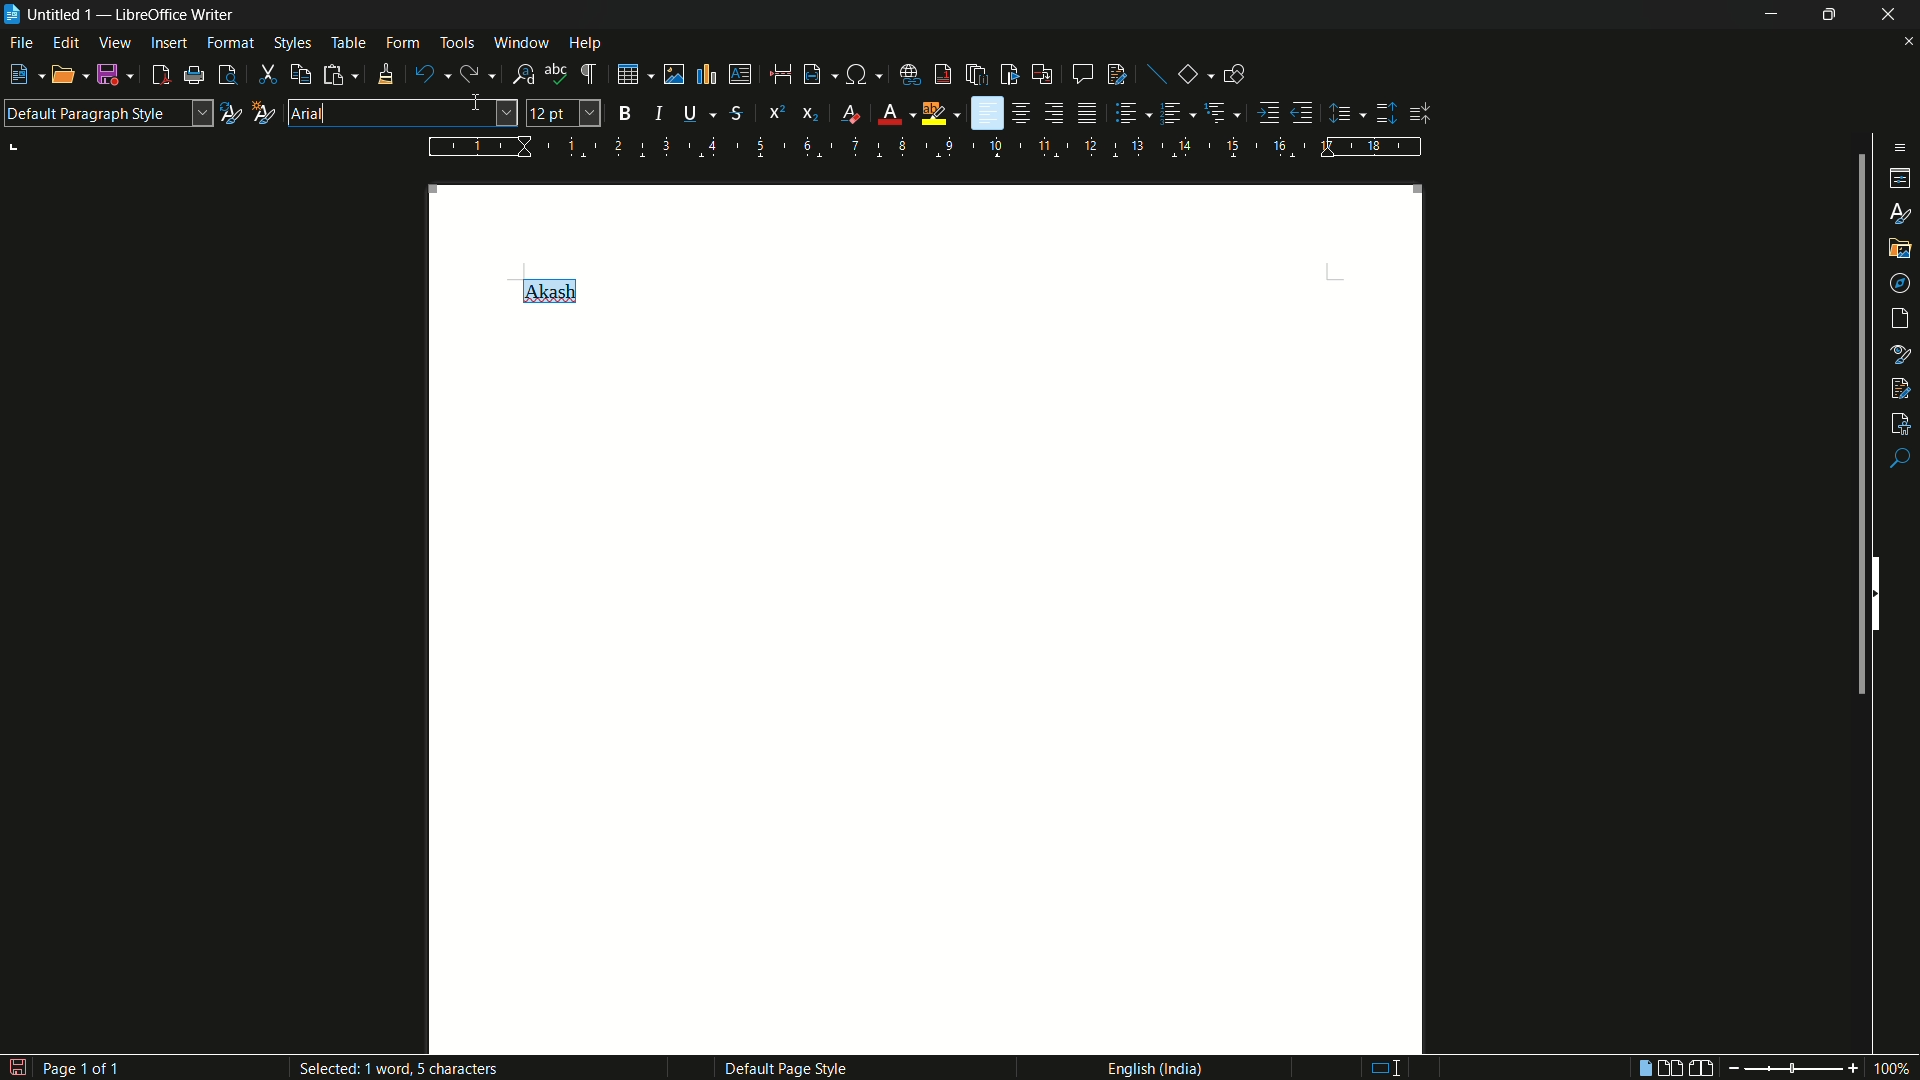 The height and width of the screenshot is (1080, 1920). I want to click on find and replace, so click(524, 75).